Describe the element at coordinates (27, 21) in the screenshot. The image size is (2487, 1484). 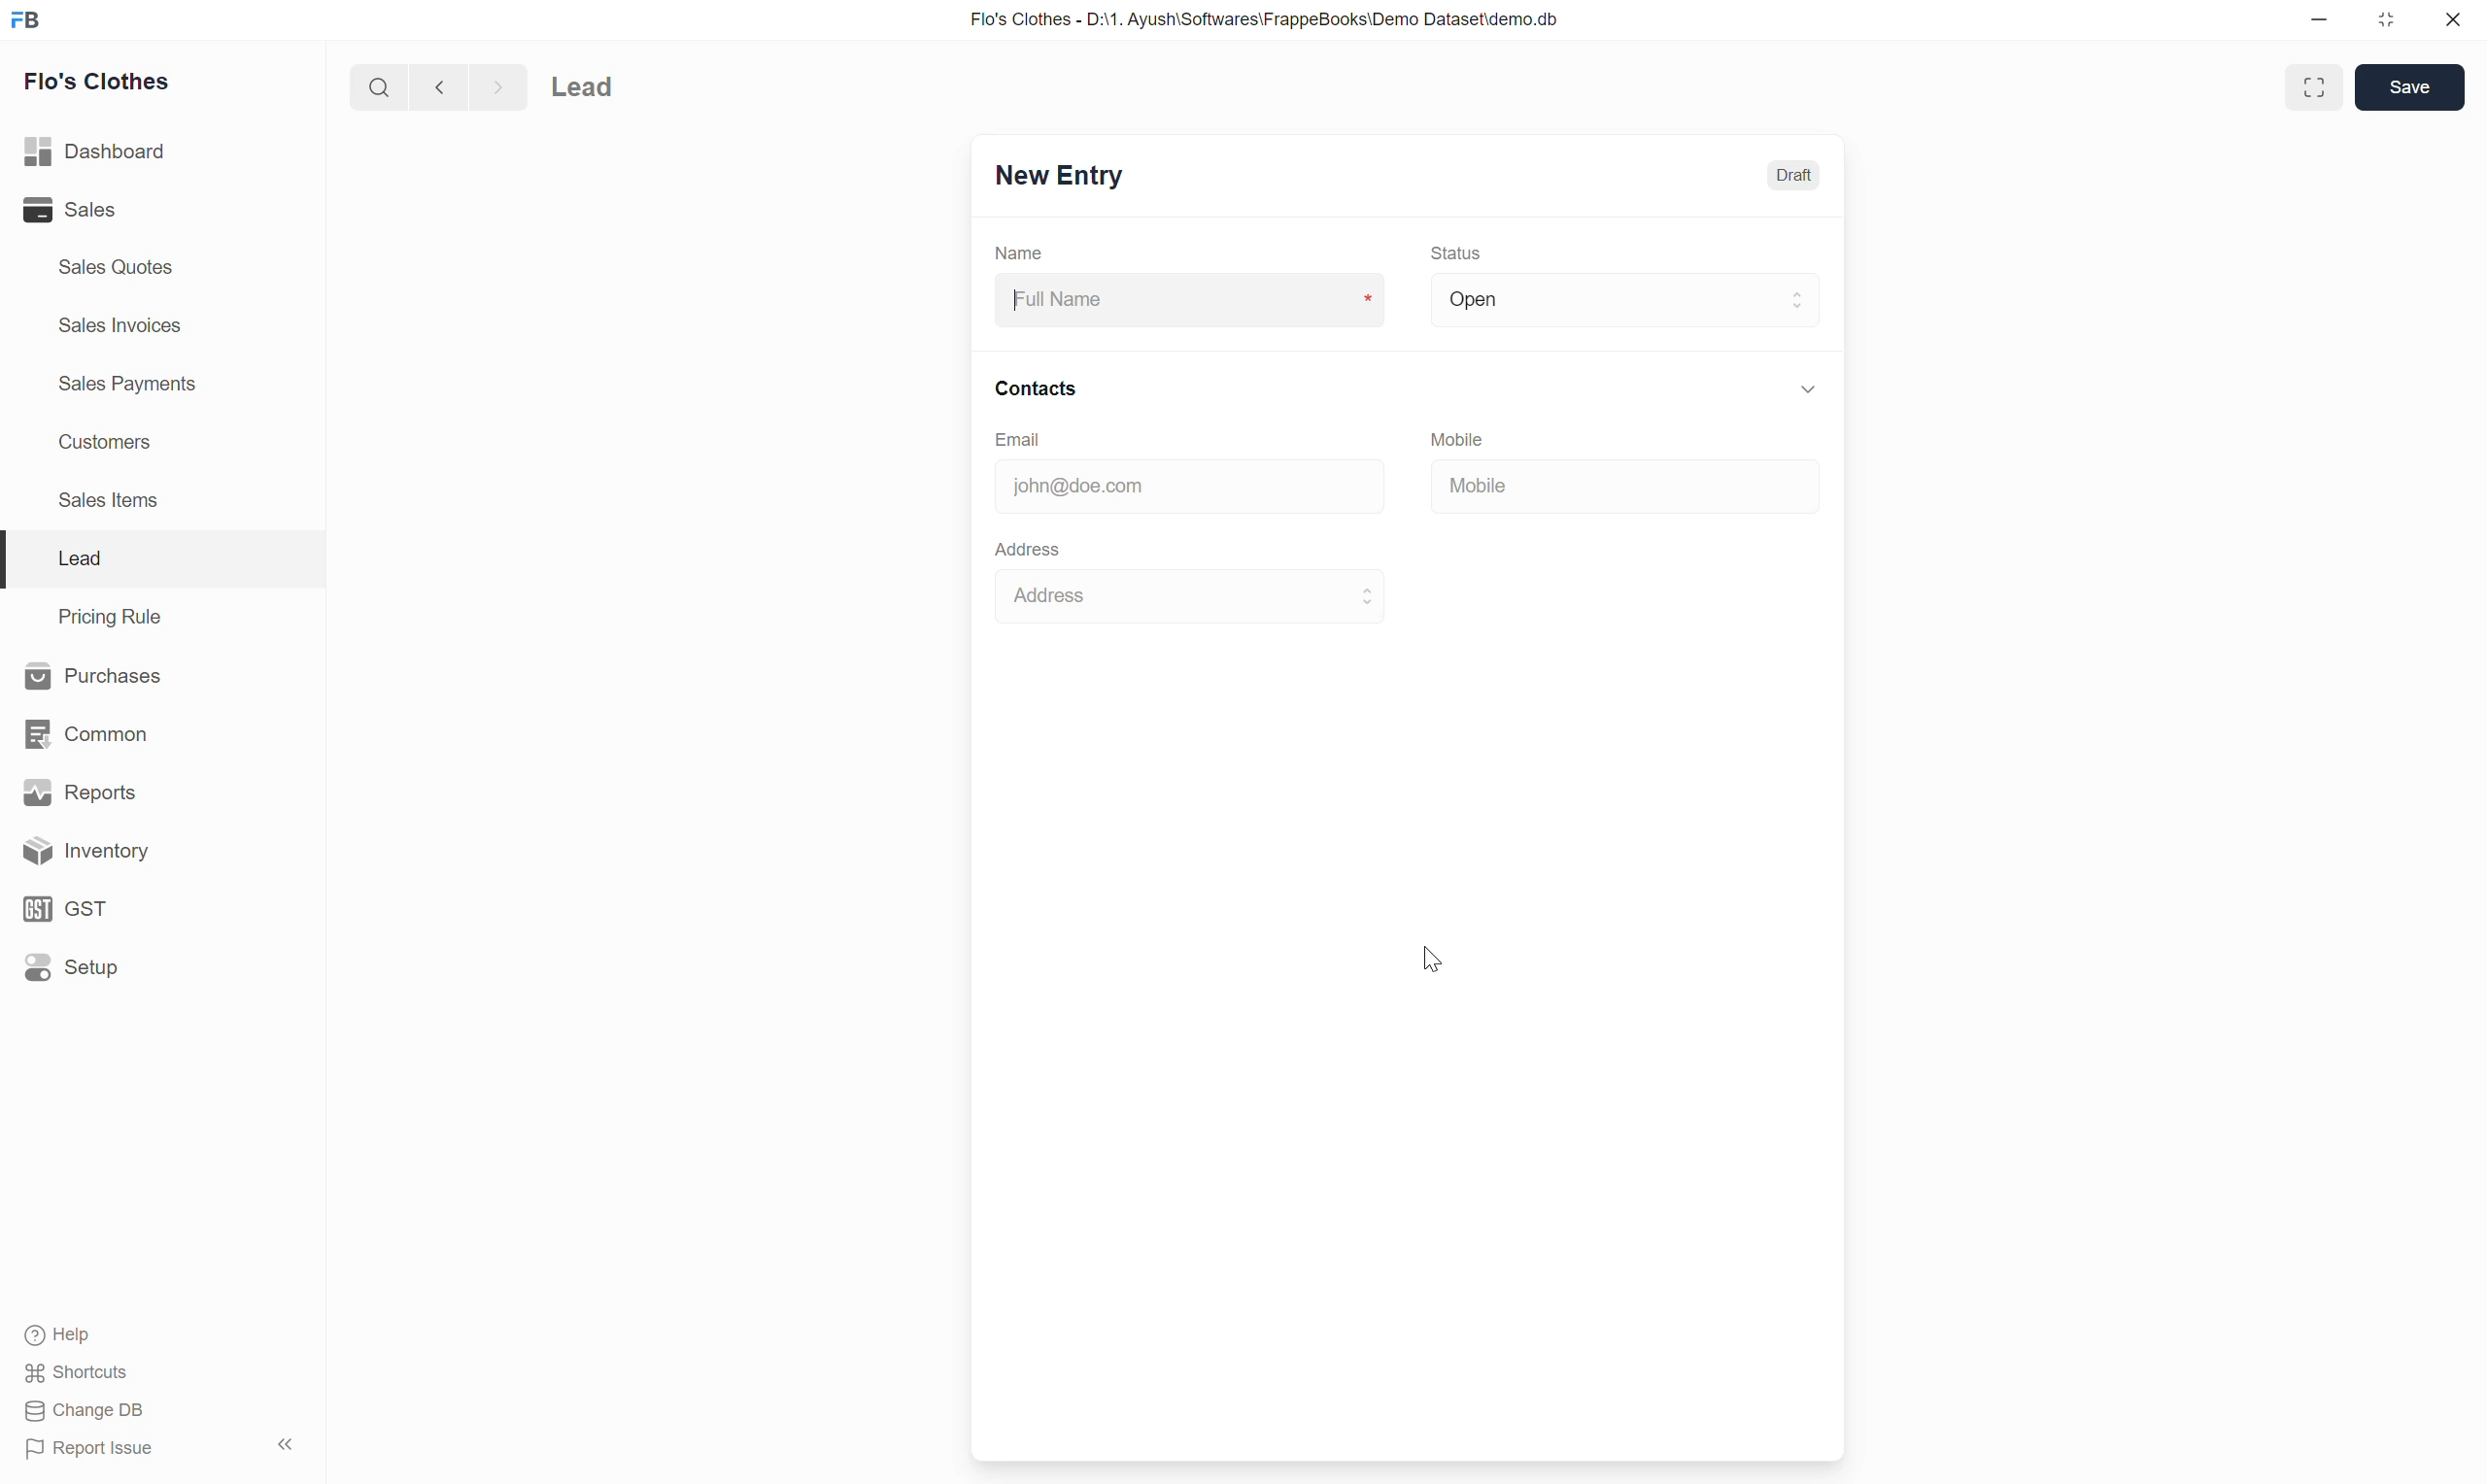
I see `FB` at that location.